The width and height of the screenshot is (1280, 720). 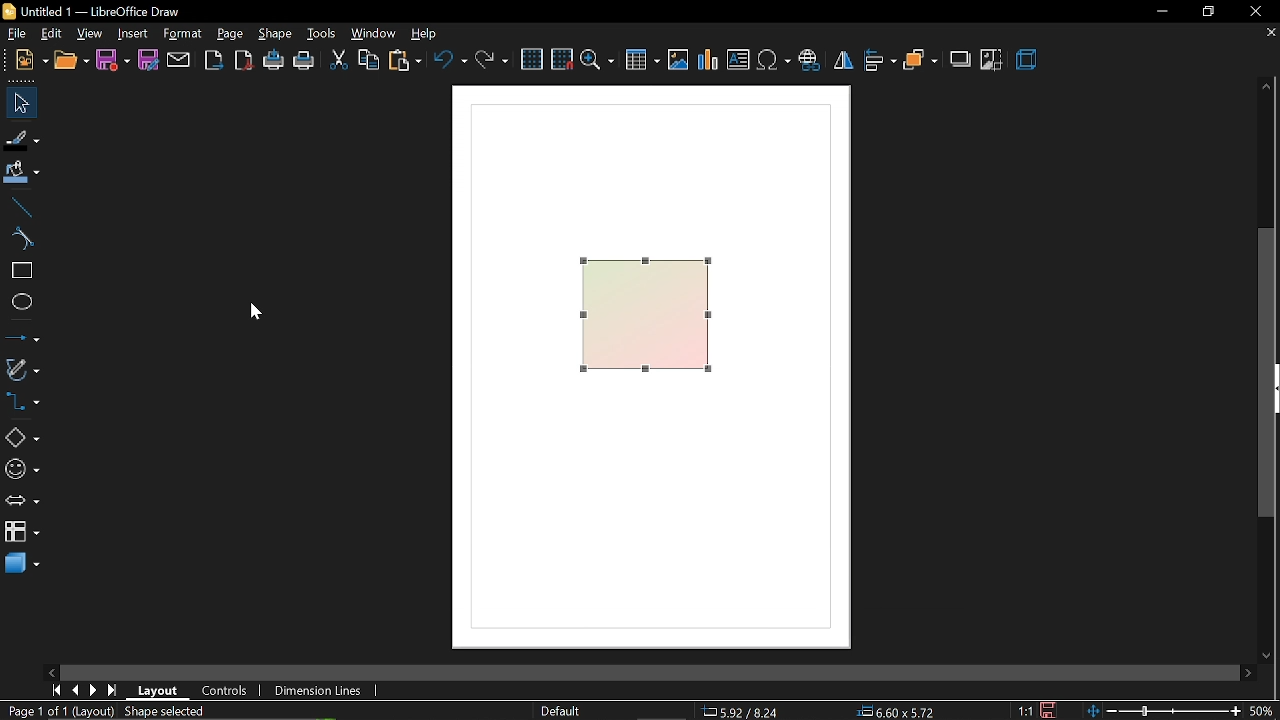 What do you see at coordinates (774, 63) in the screenshot?
I see `Insert symbol` at bounding box center [774, 63].